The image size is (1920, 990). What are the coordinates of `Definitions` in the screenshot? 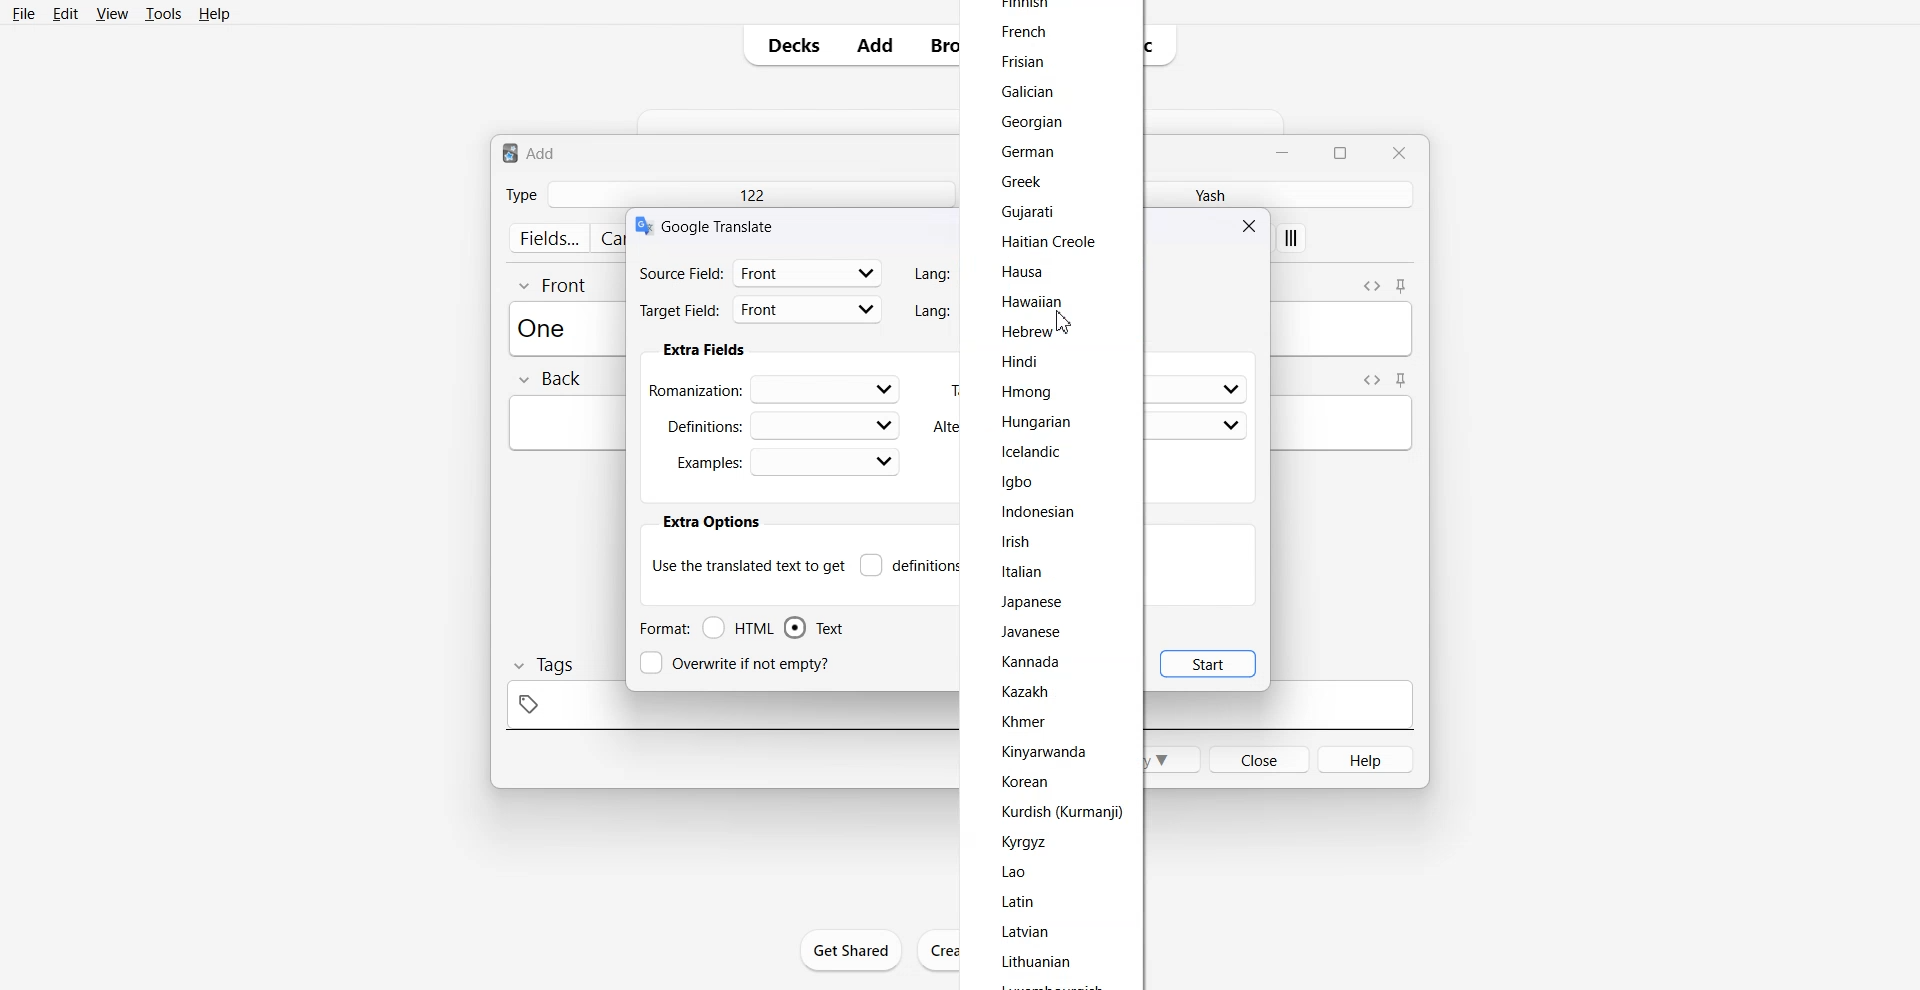 It's located at (910, 565).